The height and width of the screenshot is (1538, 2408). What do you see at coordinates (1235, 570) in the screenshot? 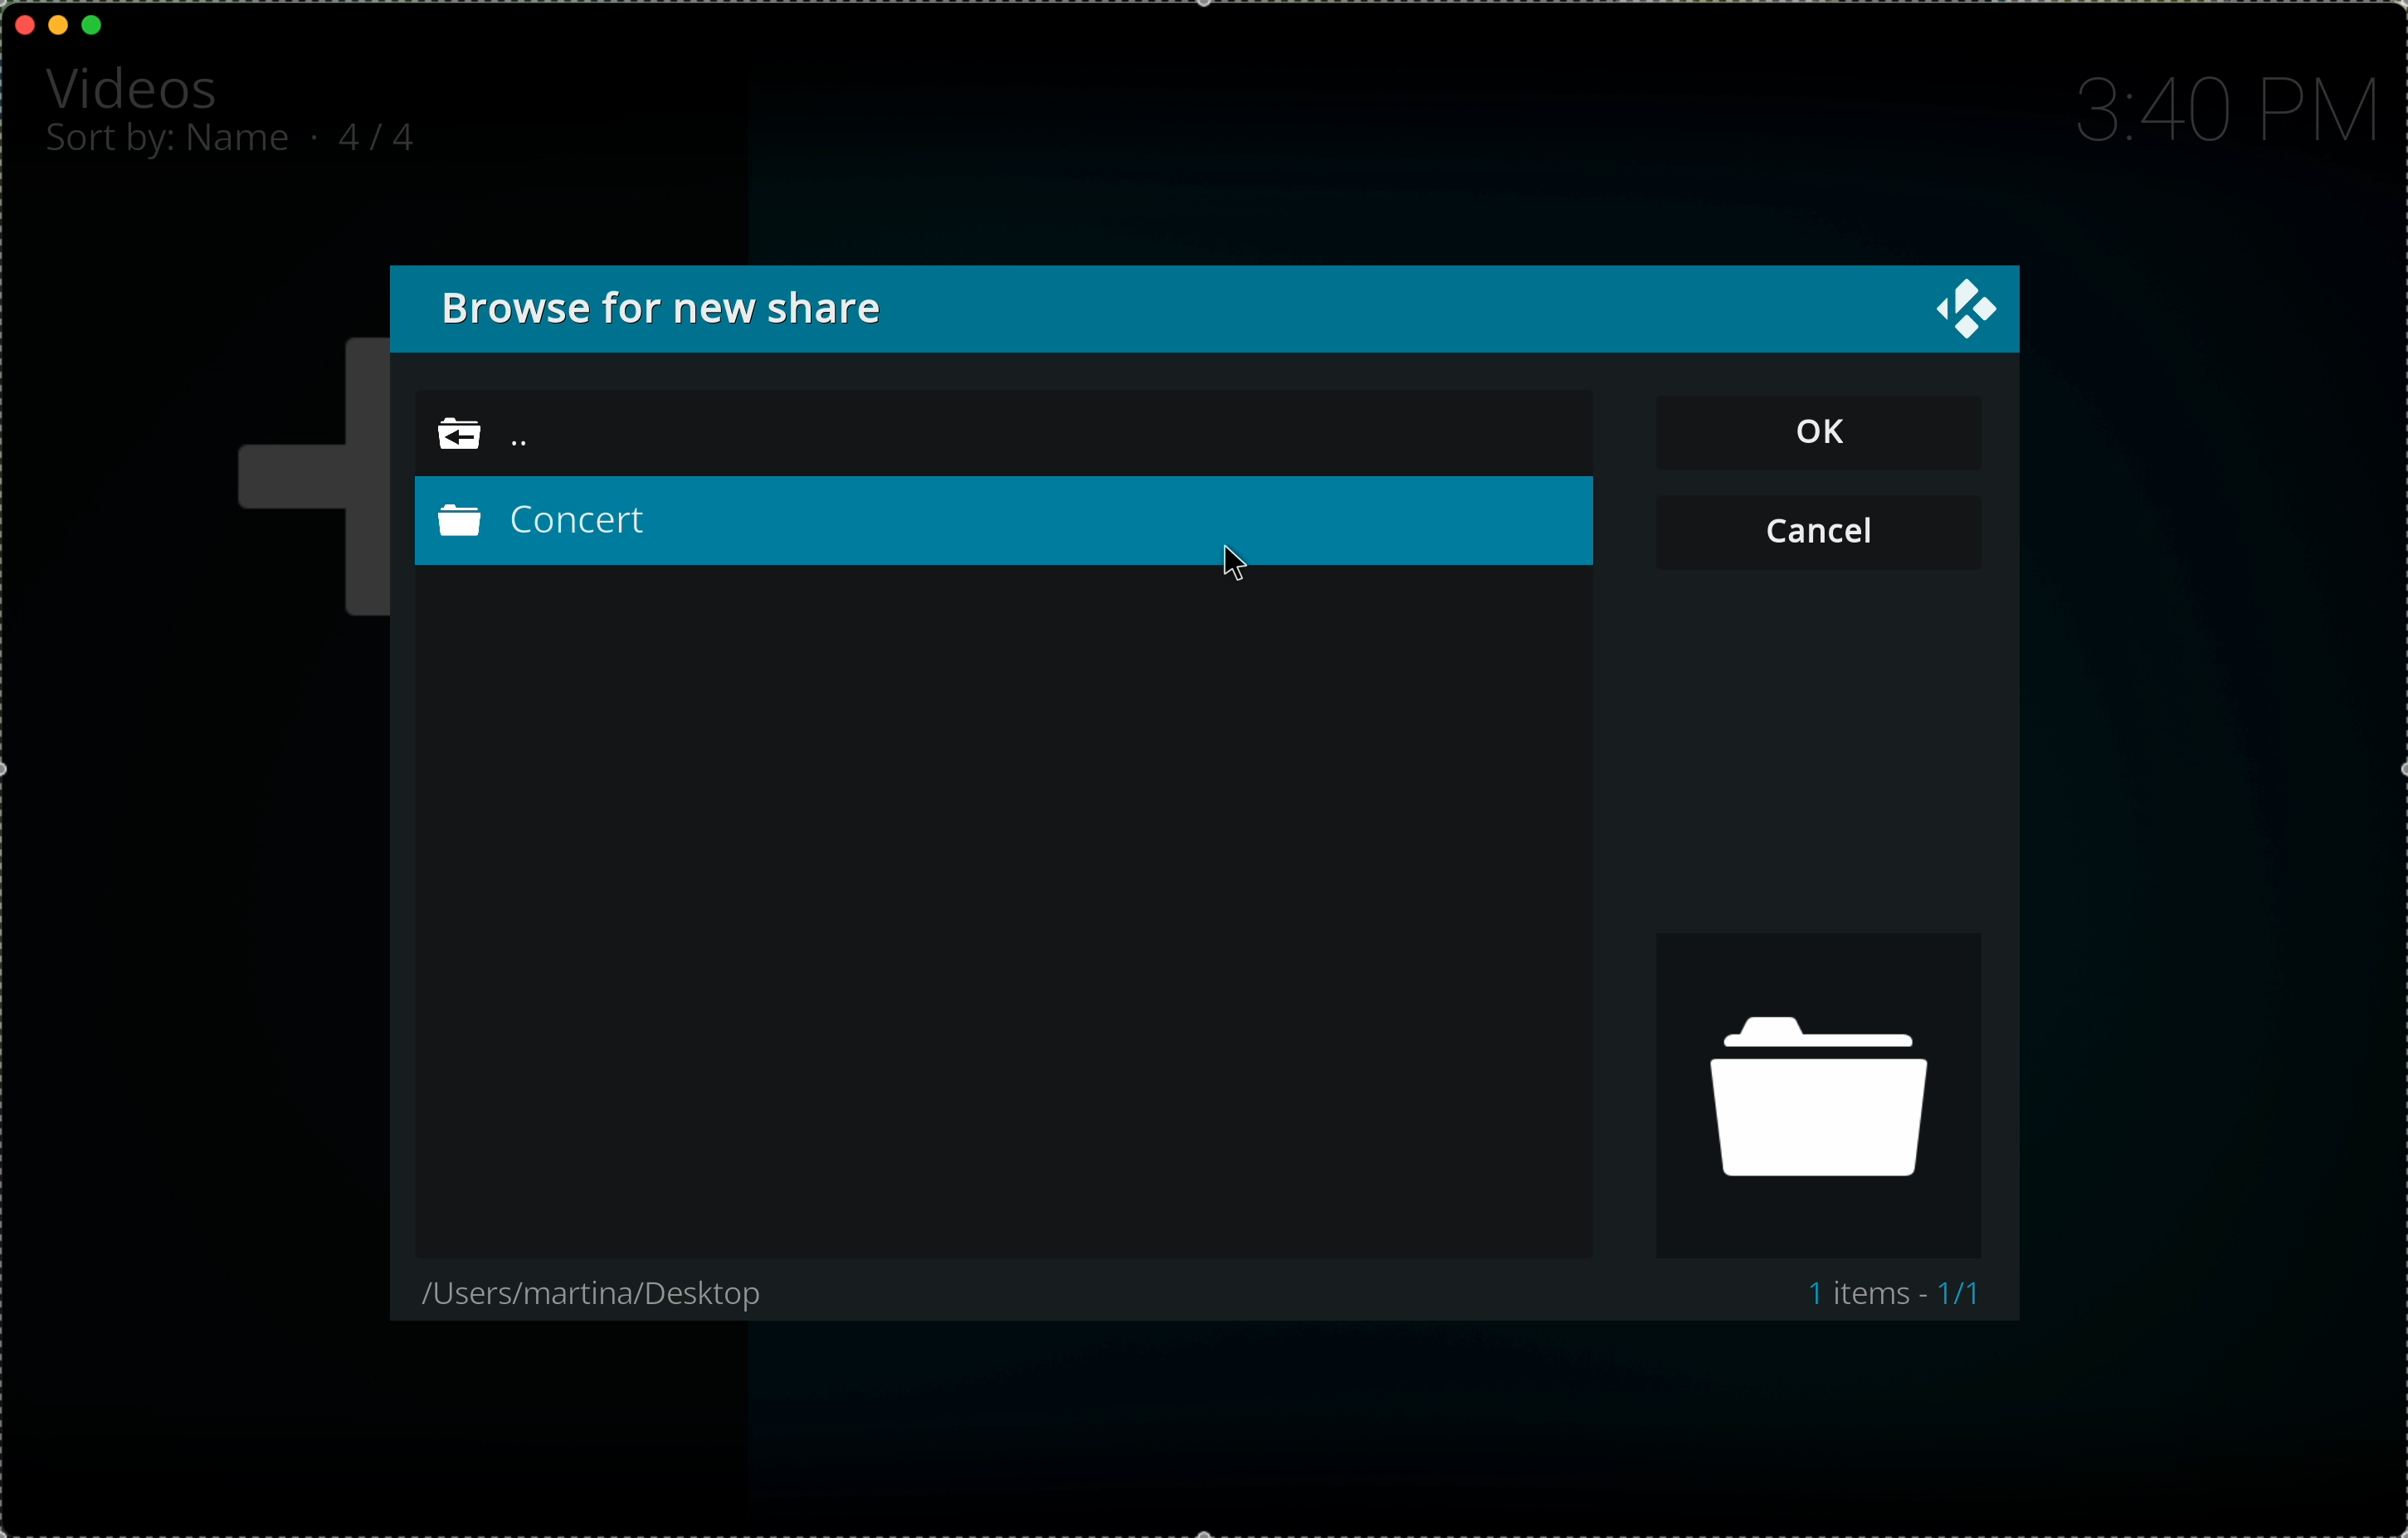
I see `cursor` at bounding box center [1235, 570].